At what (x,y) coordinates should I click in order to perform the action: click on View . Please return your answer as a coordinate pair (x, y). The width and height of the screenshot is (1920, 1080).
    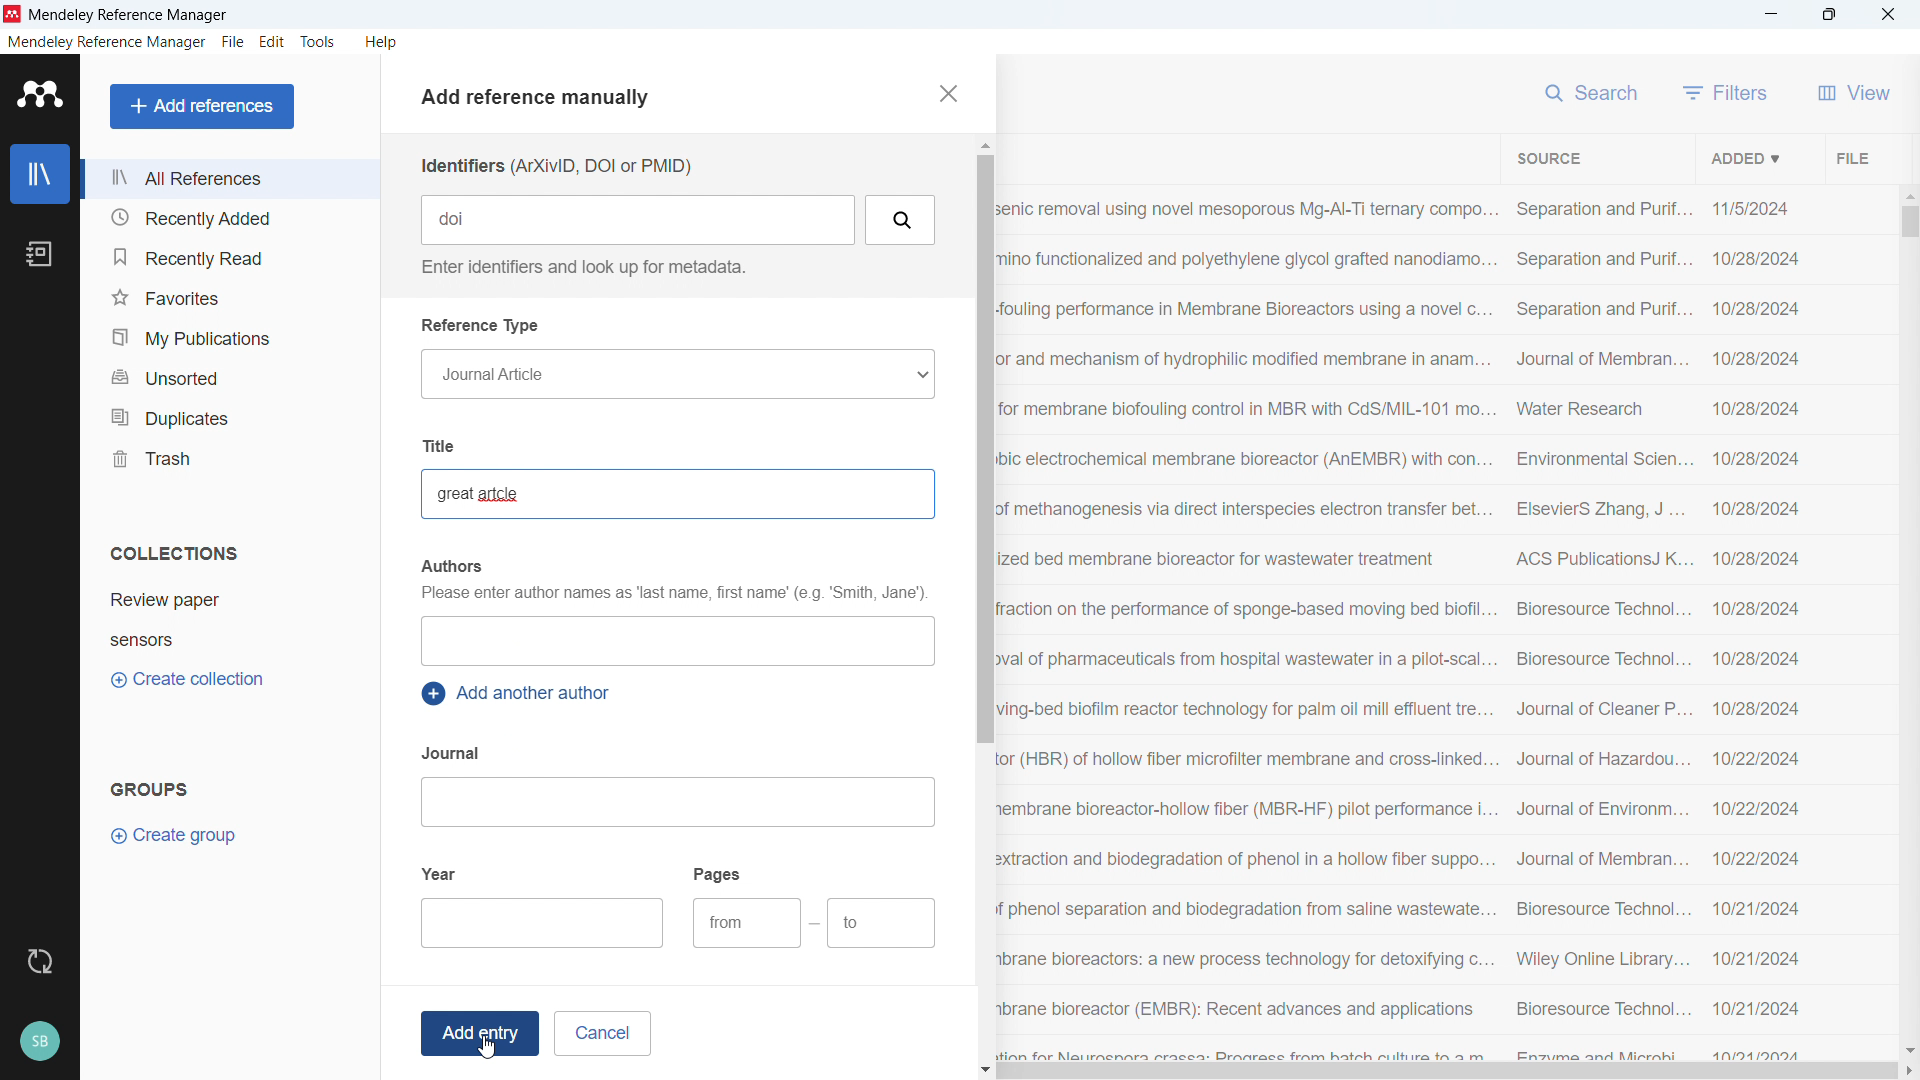
    Looking at the image, I should click on (1854, 92).